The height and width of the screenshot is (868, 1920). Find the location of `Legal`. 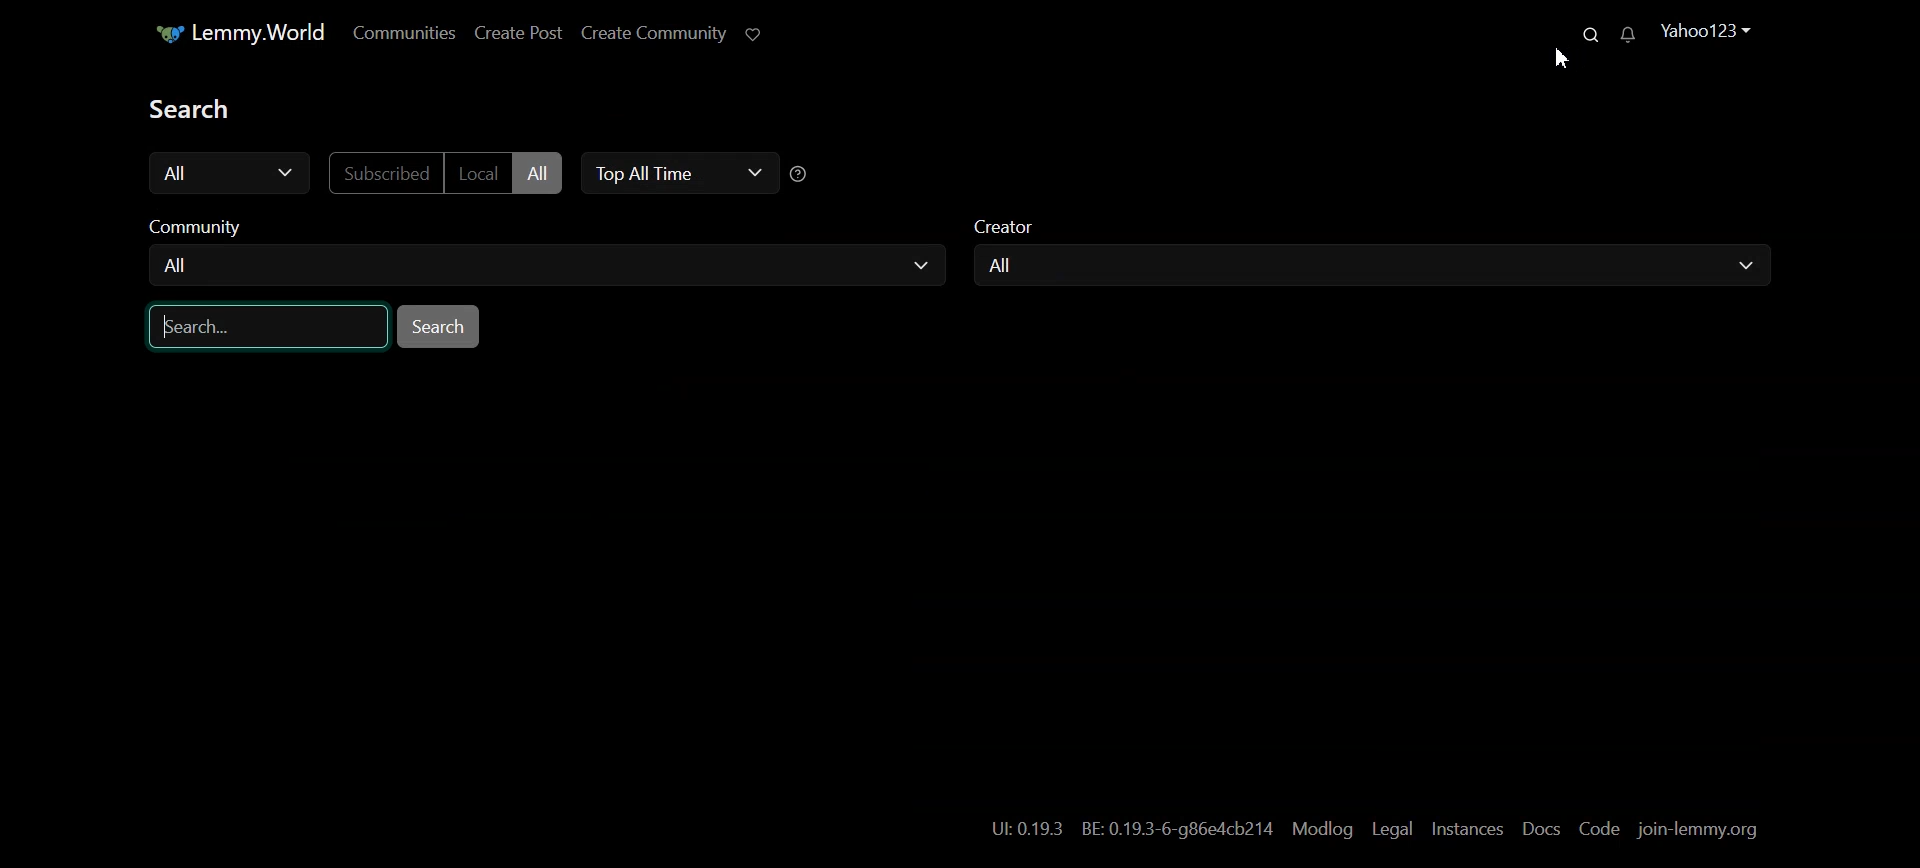

Legal is located at coordinates (1393, 828).